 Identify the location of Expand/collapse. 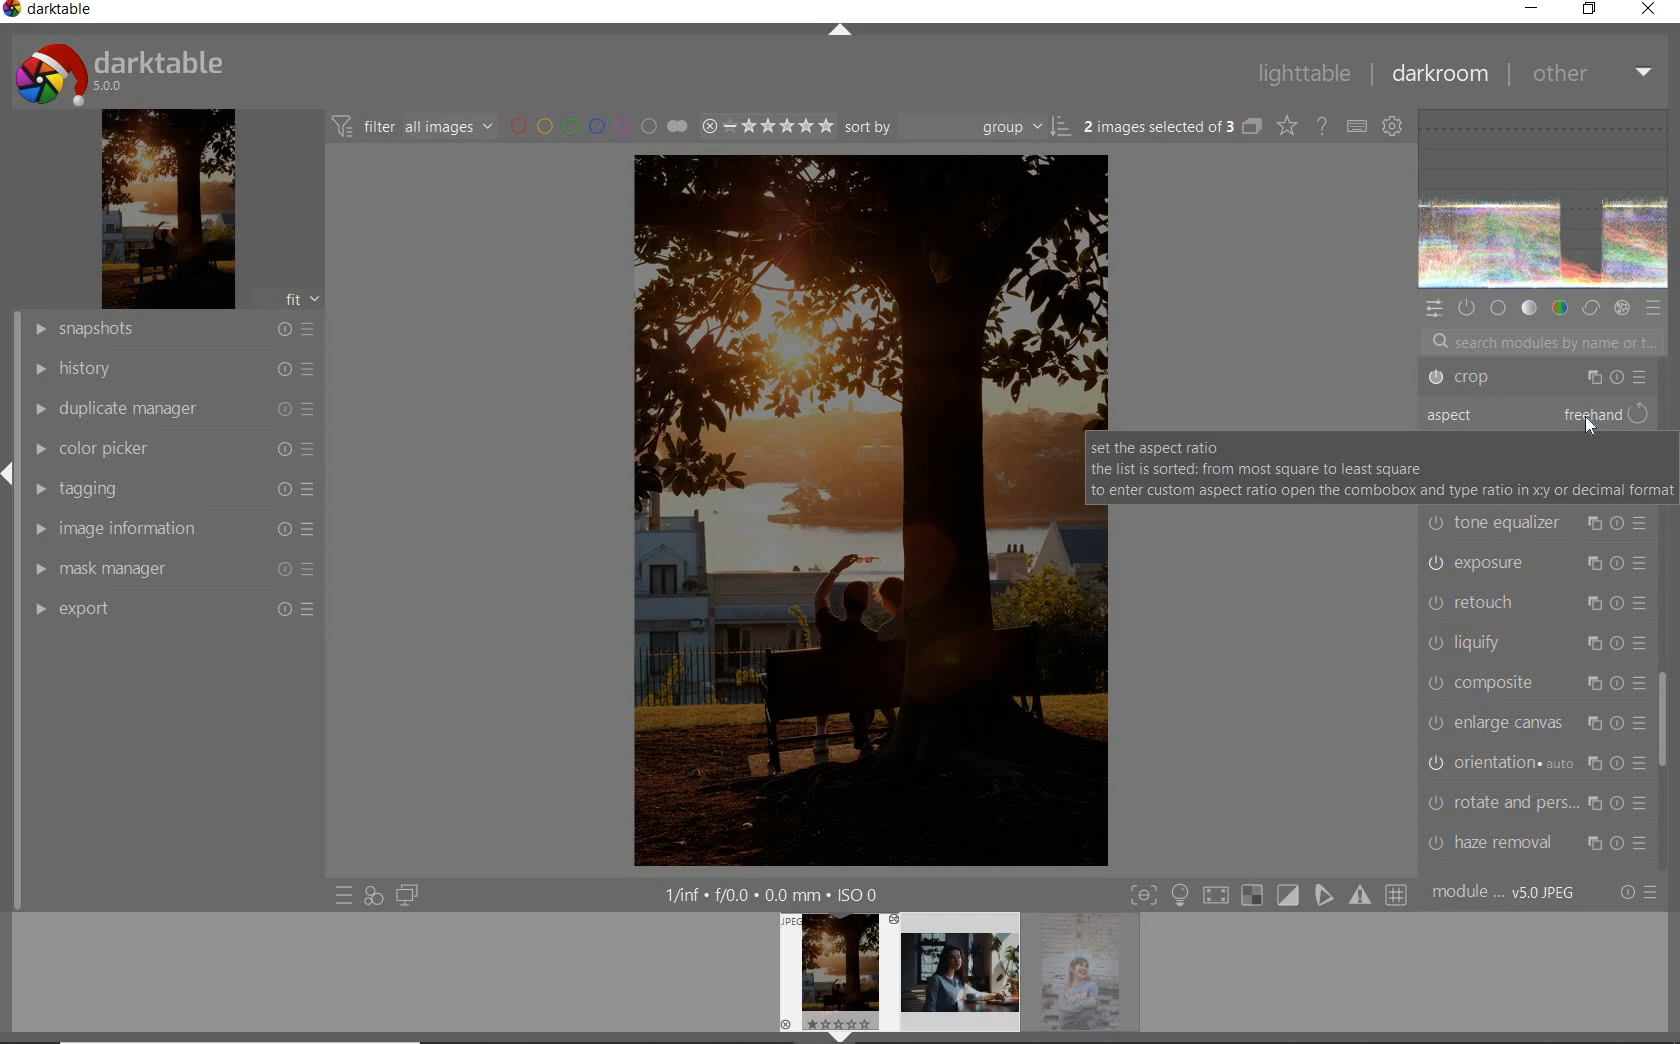
(846, 1037).